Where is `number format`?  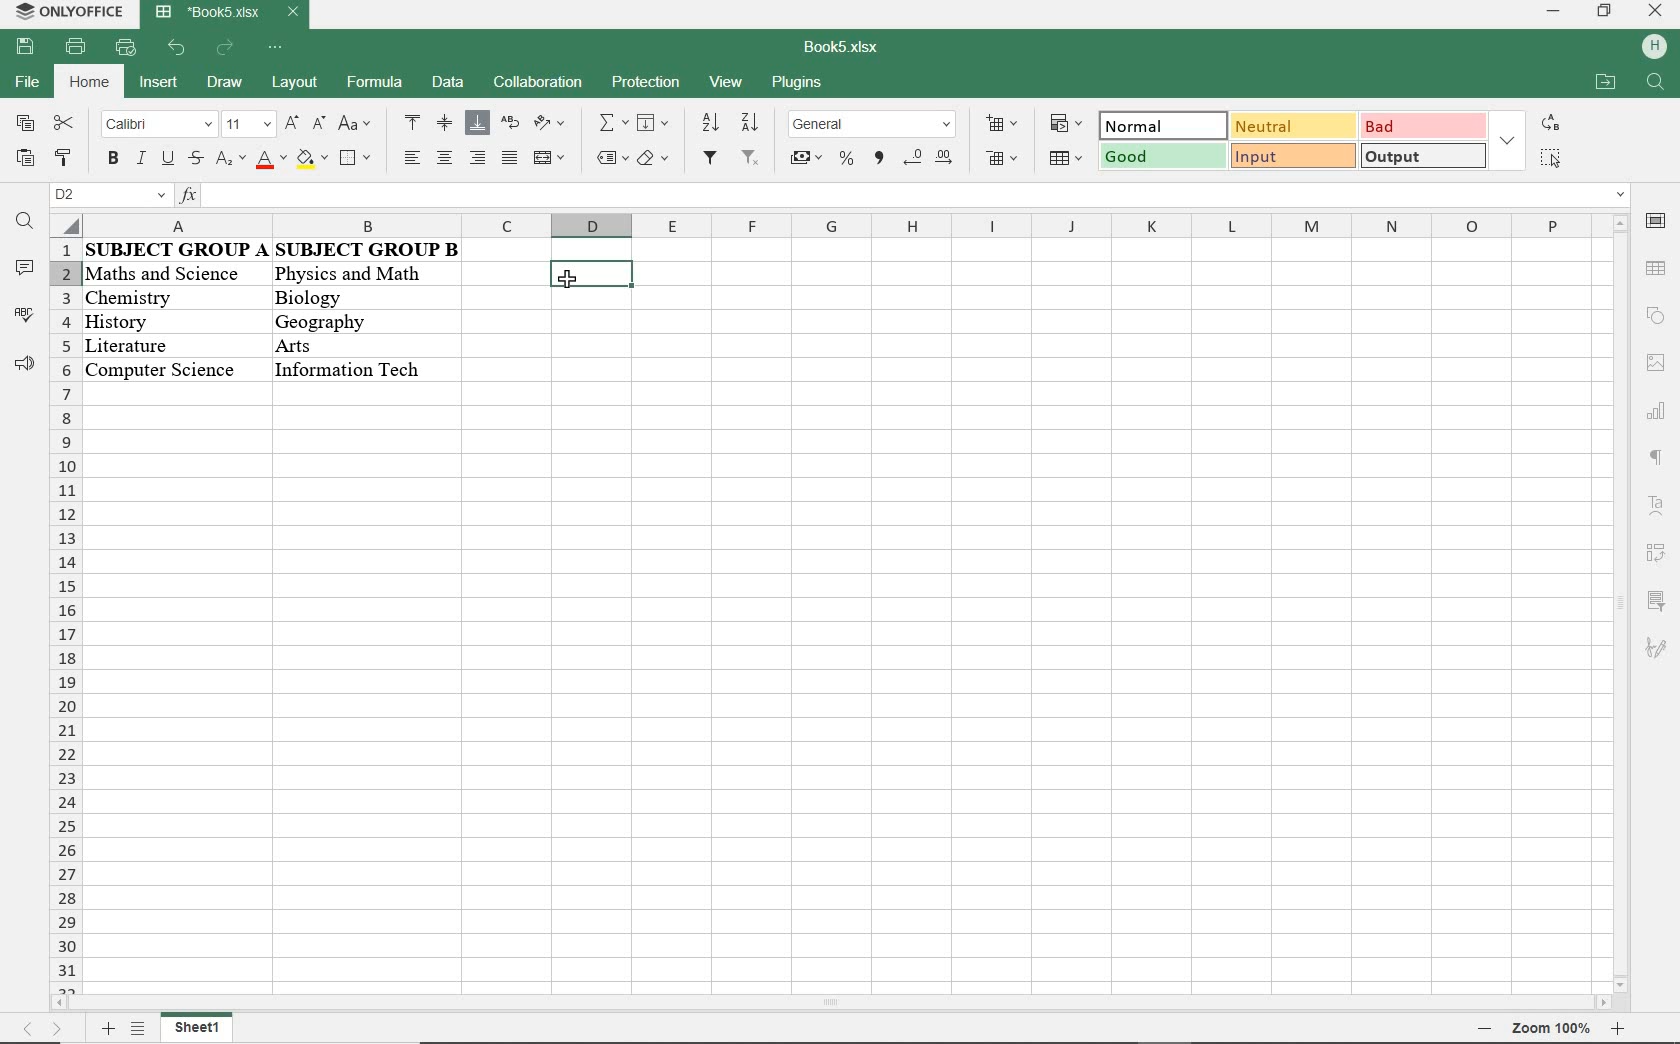
number format is located at coordinates (873, 126).